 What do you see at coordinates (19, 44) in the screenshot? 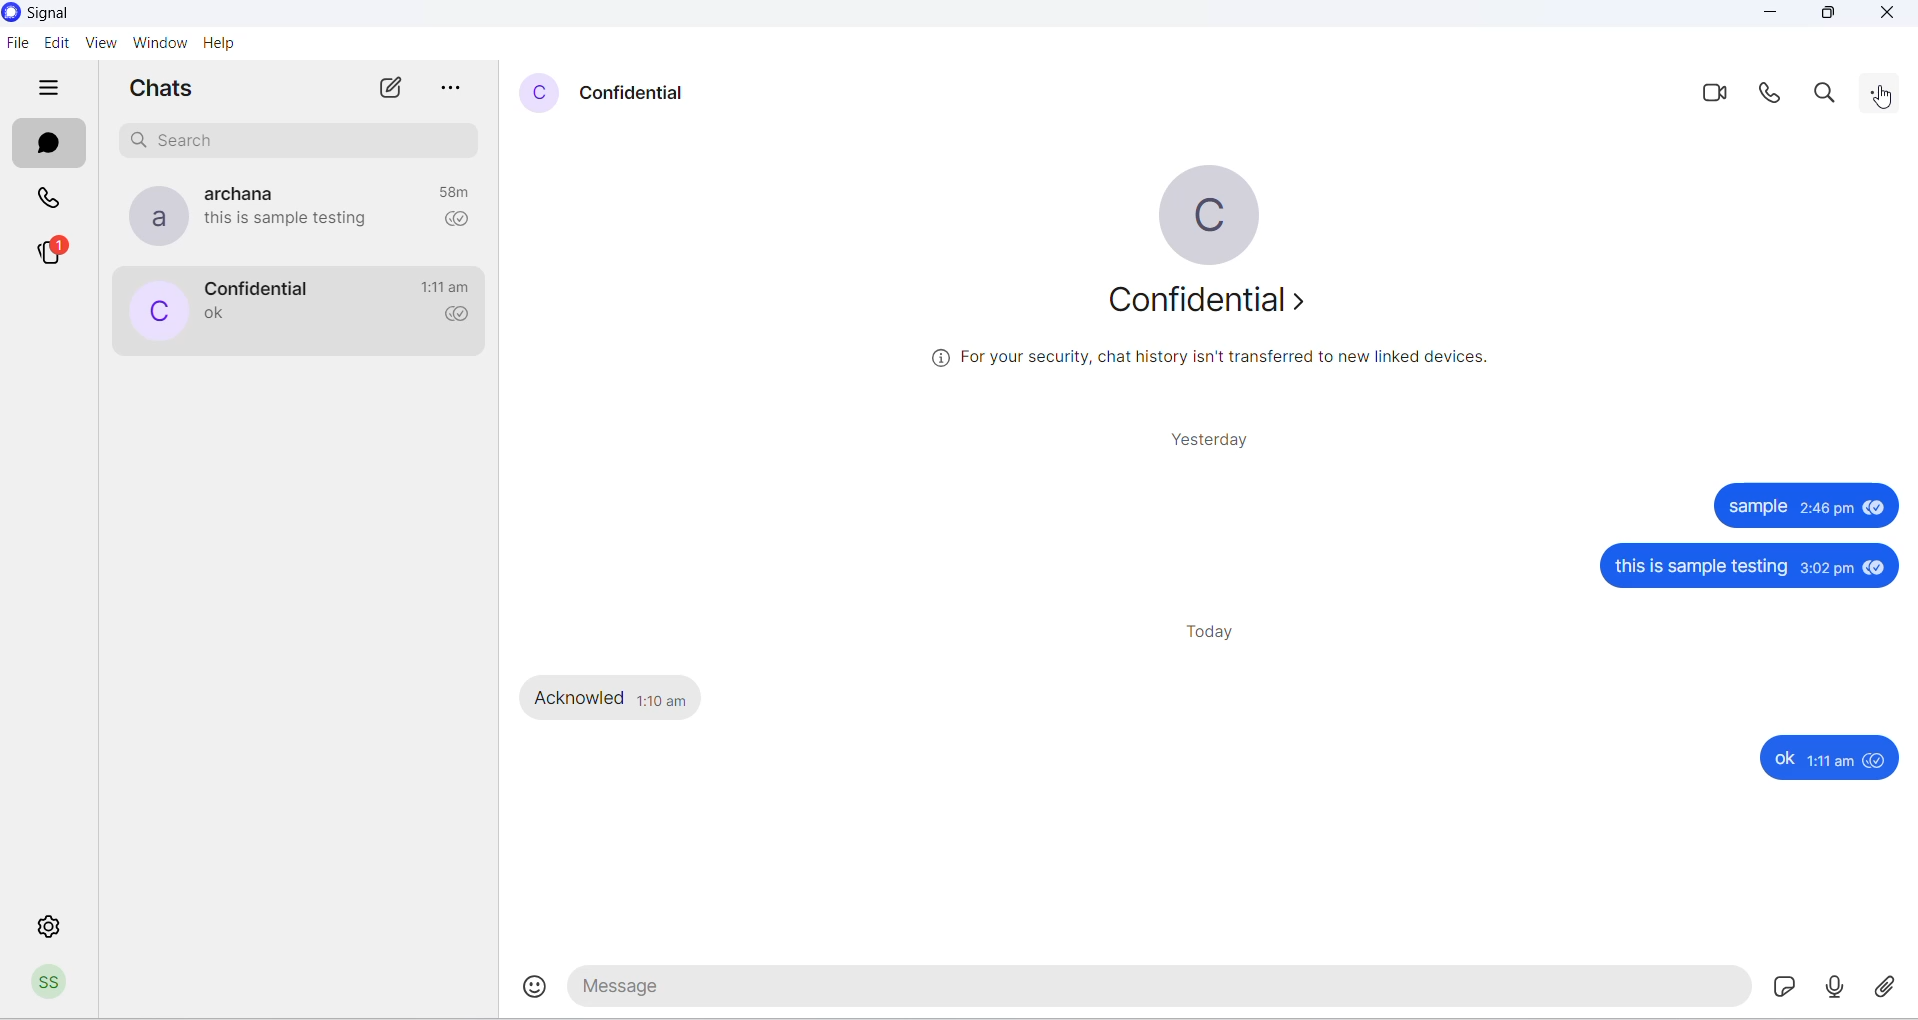
I see `file` at bounding box center [19, 44].